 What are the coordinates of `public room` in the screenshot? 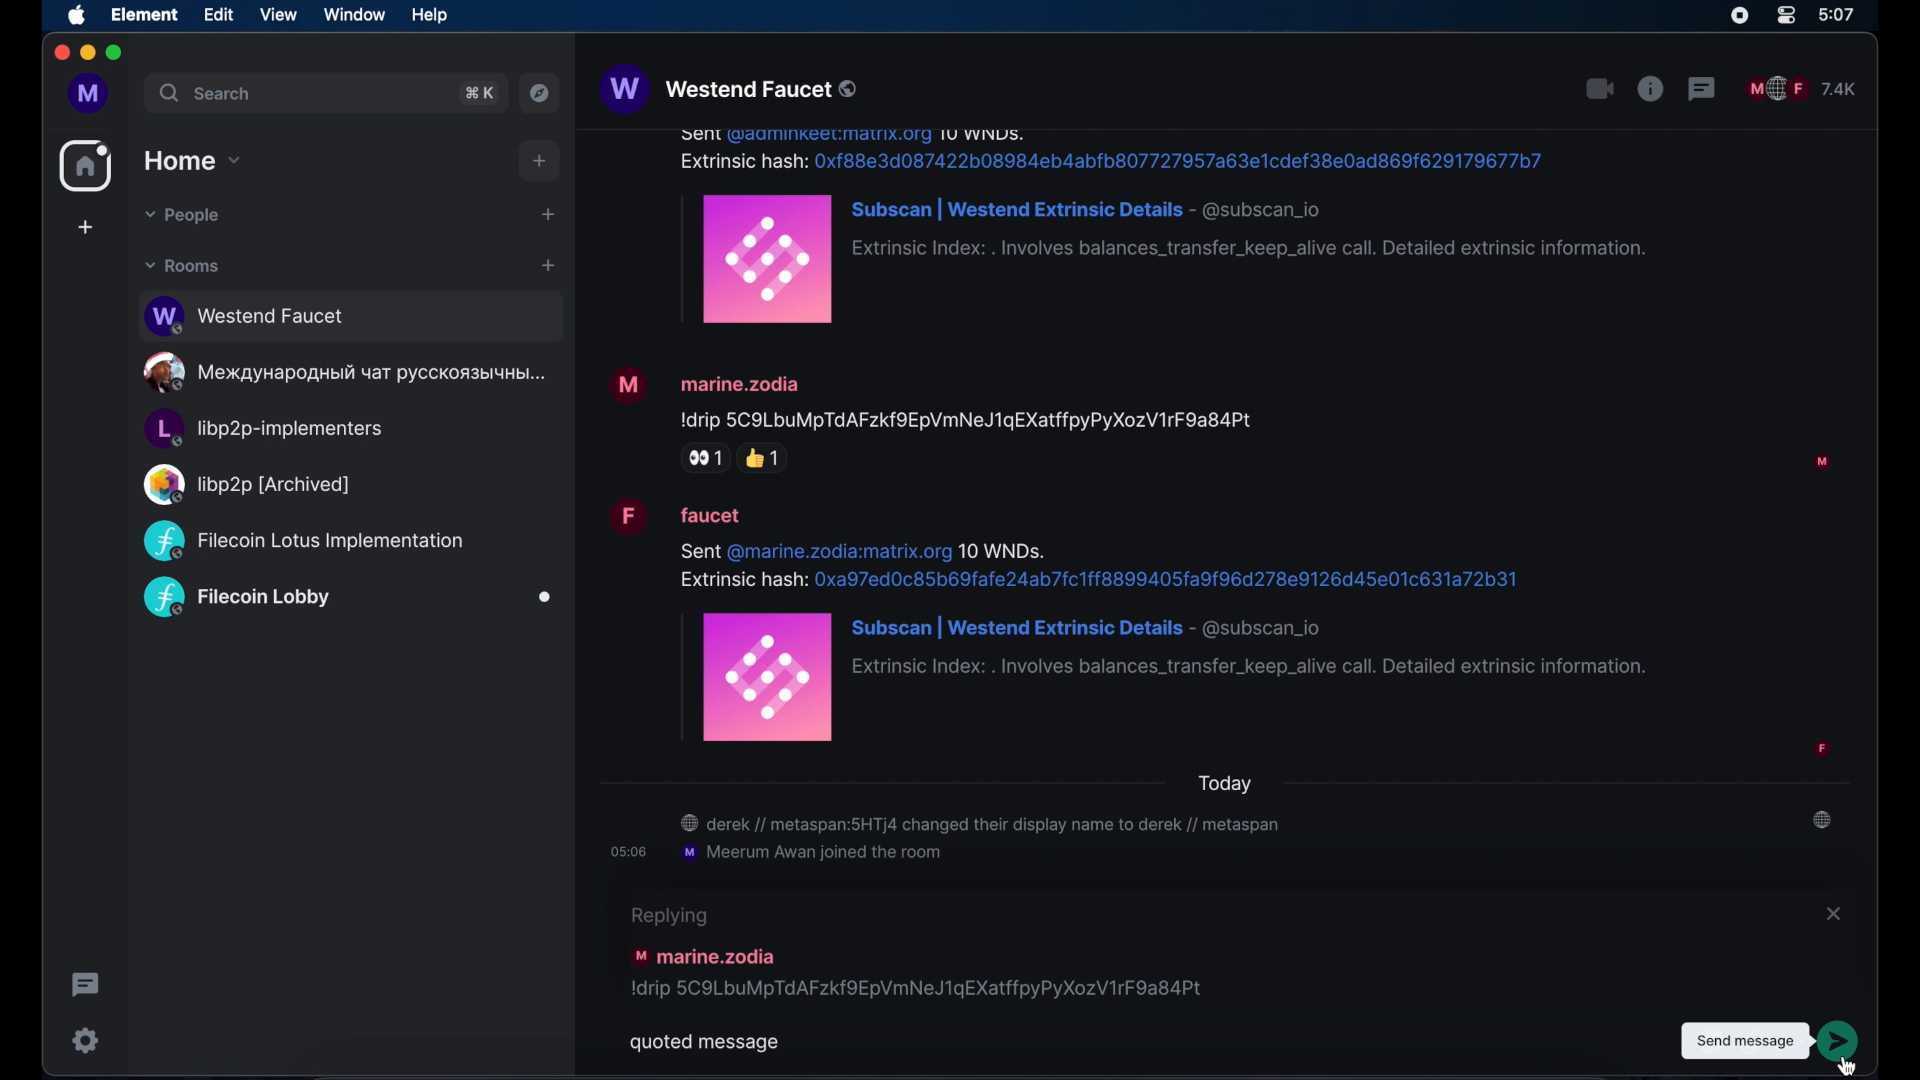 It's located at (264, 430).